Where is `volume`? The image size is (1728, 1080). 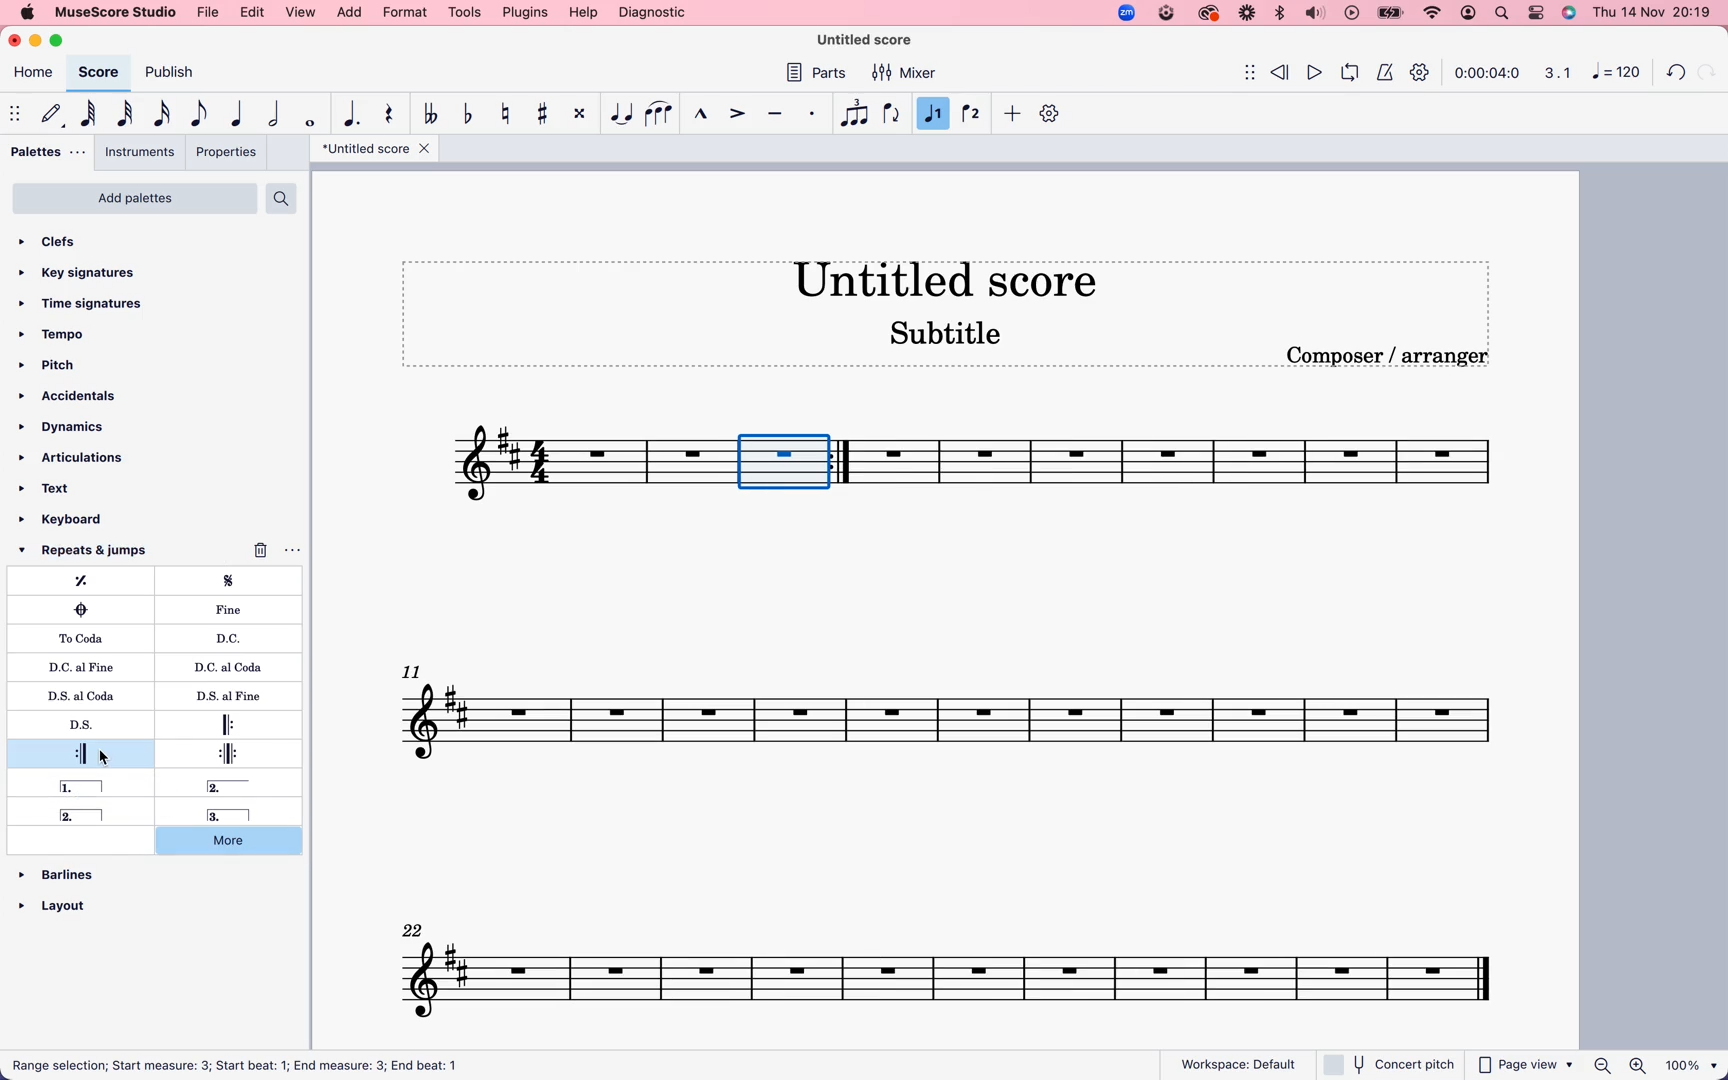 volume is located at coordinates (1315, 14).